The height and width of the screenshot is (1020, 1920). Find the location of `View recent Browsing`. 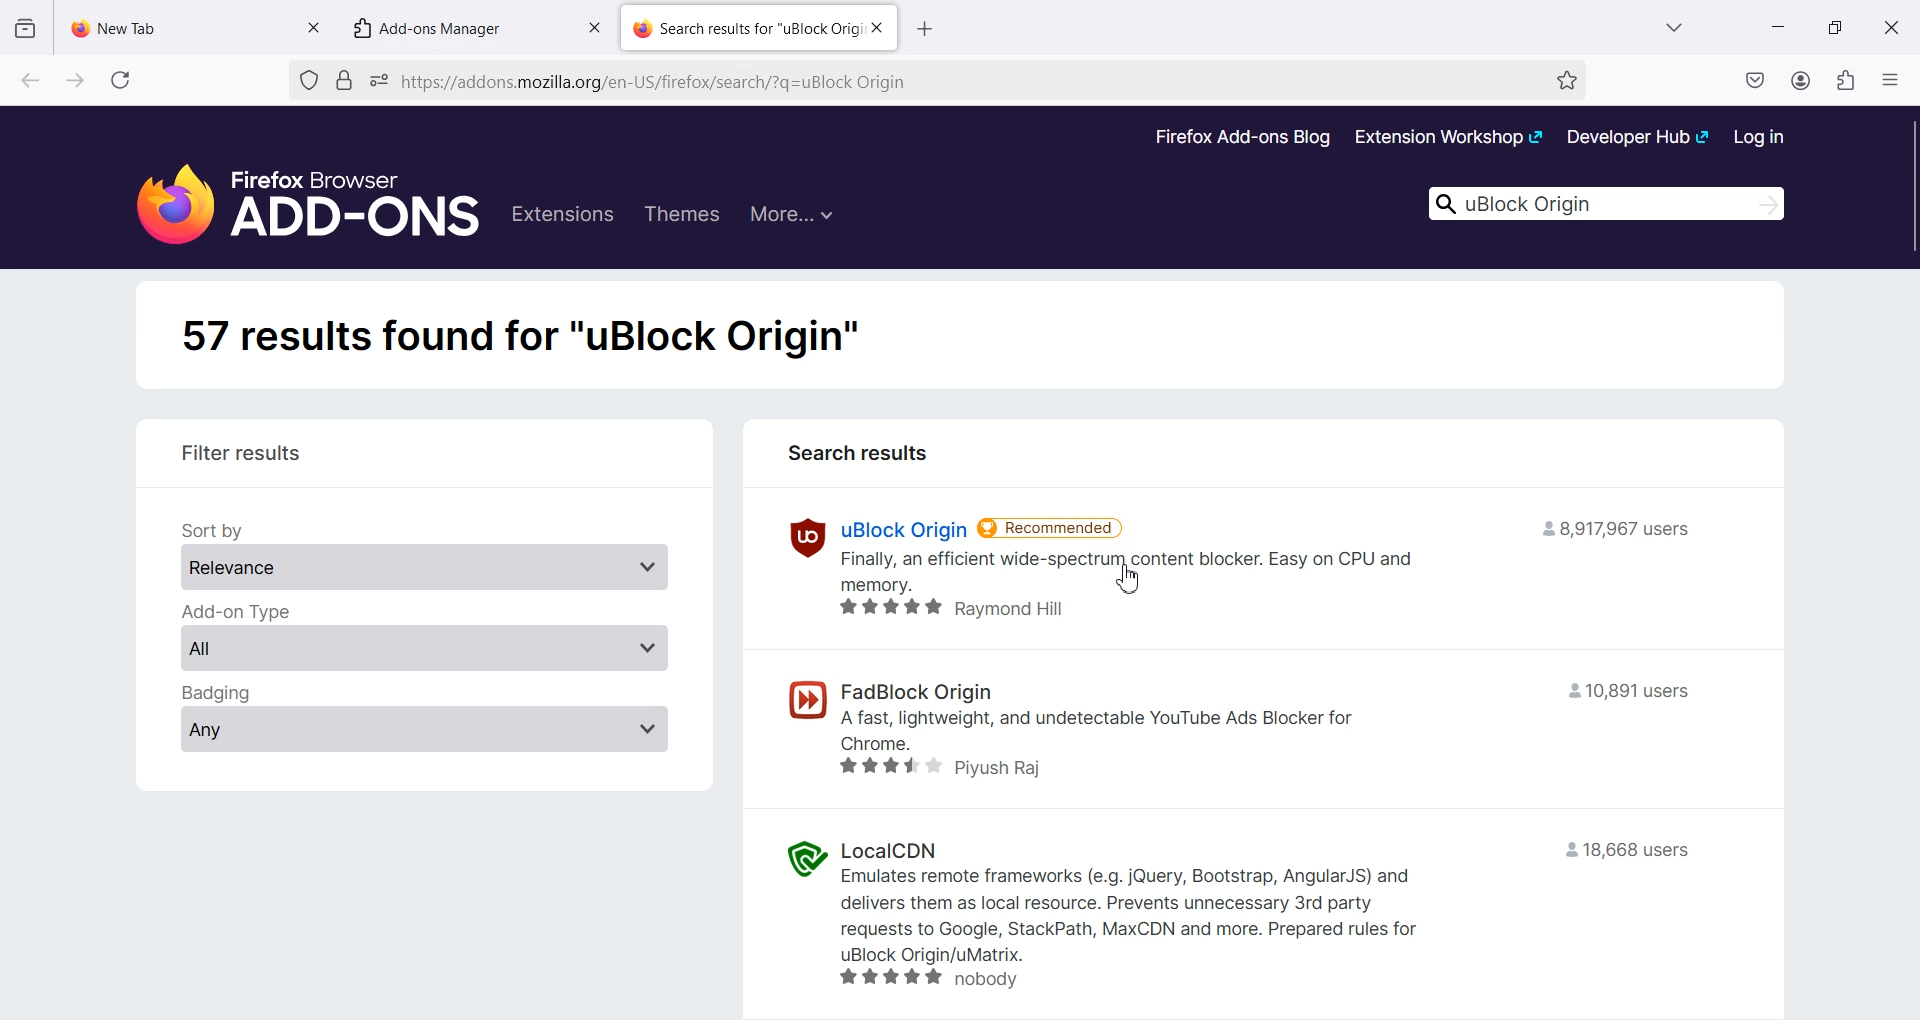

View recent Browsing is located at coordinates (26, 29).